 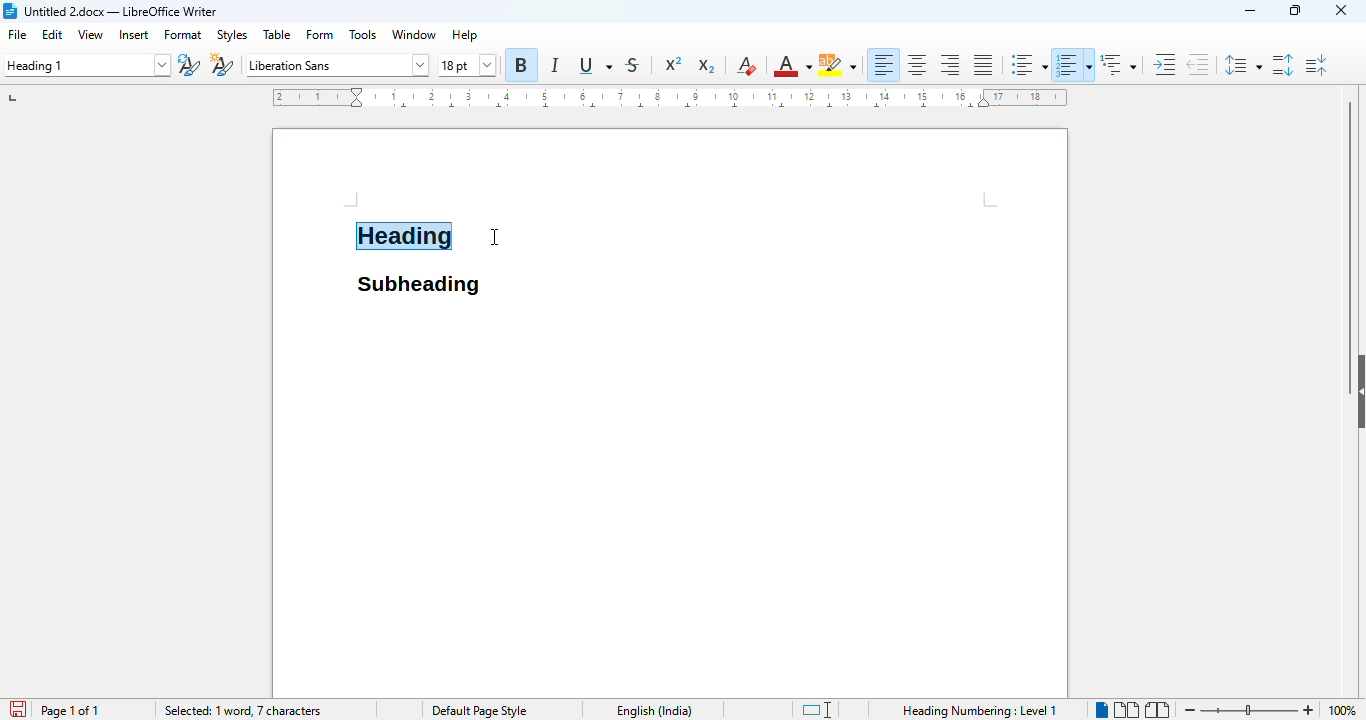 I want to click on logo, so click(x=10, y=11).